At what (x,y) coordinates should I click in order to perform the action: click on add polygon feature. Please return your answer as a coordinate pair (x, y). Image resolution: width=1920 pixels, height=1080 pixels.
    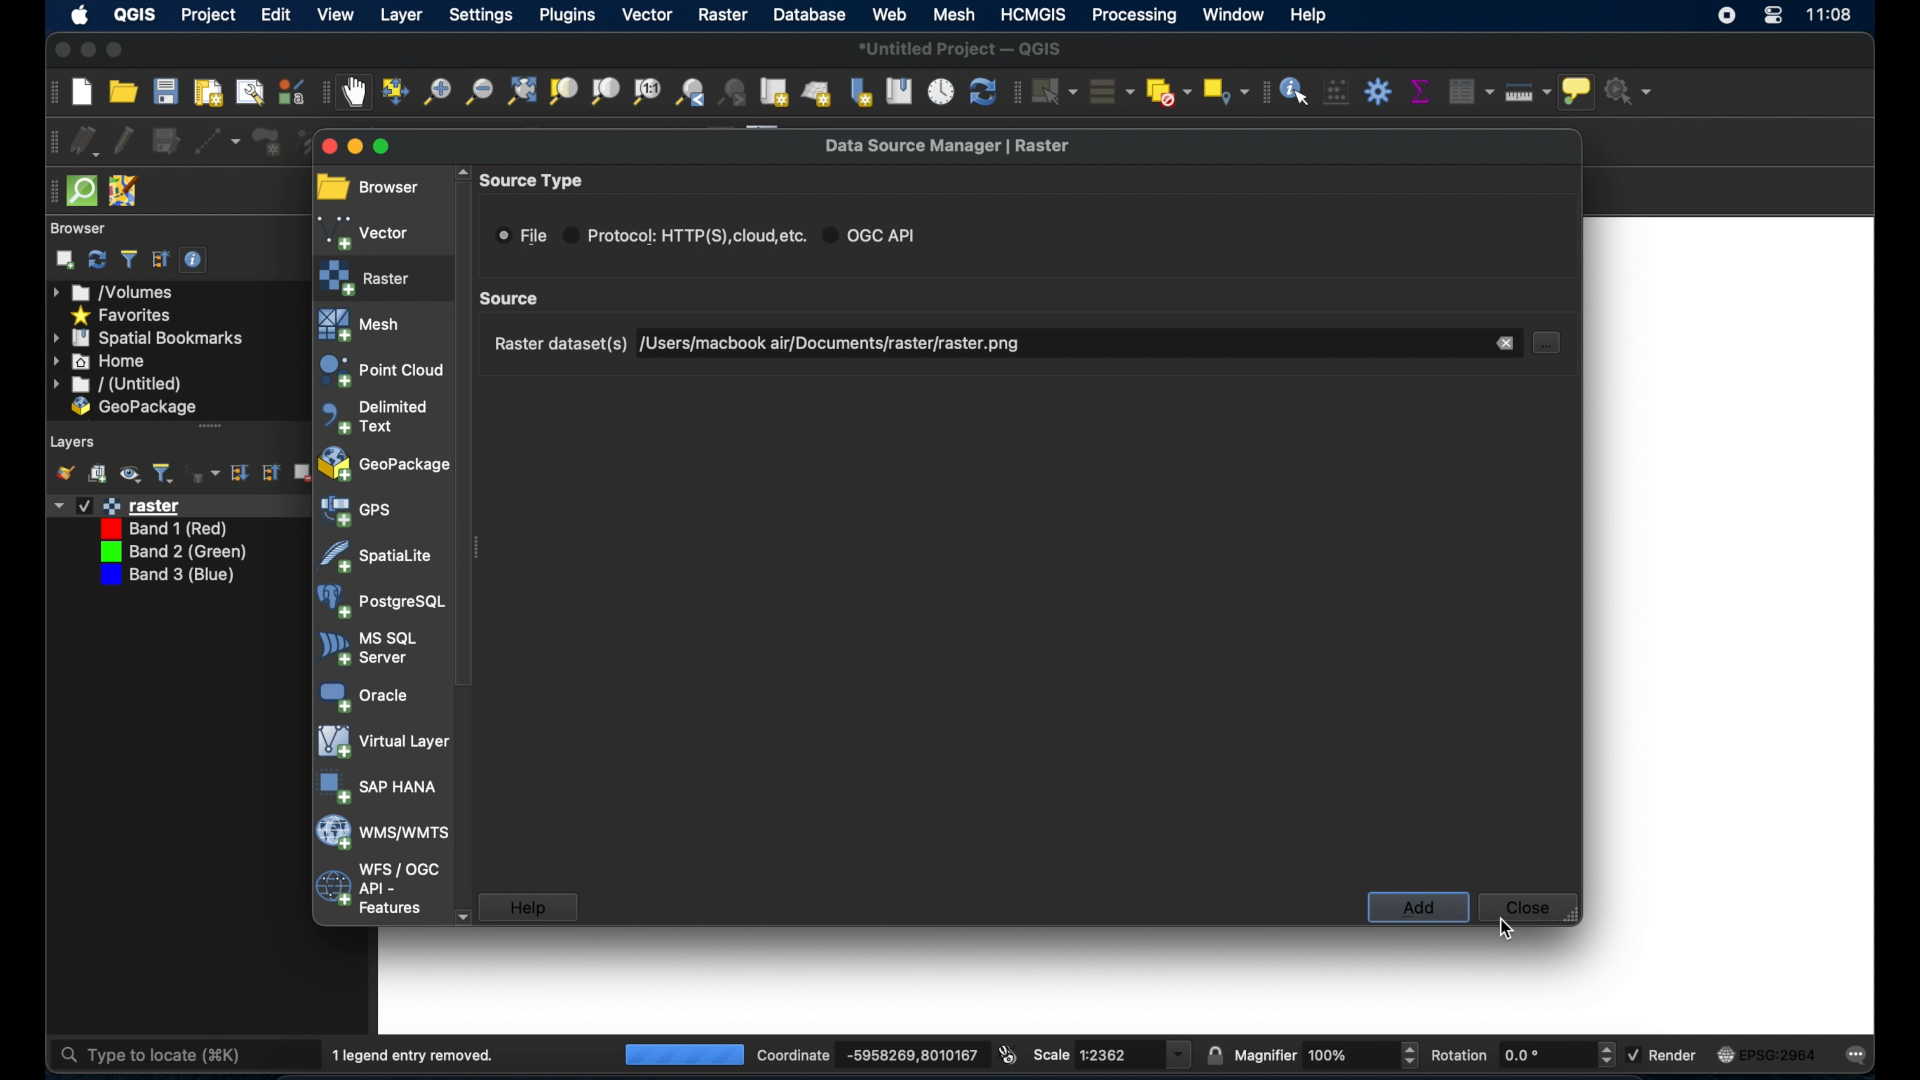
    Looking at the image, I should click on (266, 142).